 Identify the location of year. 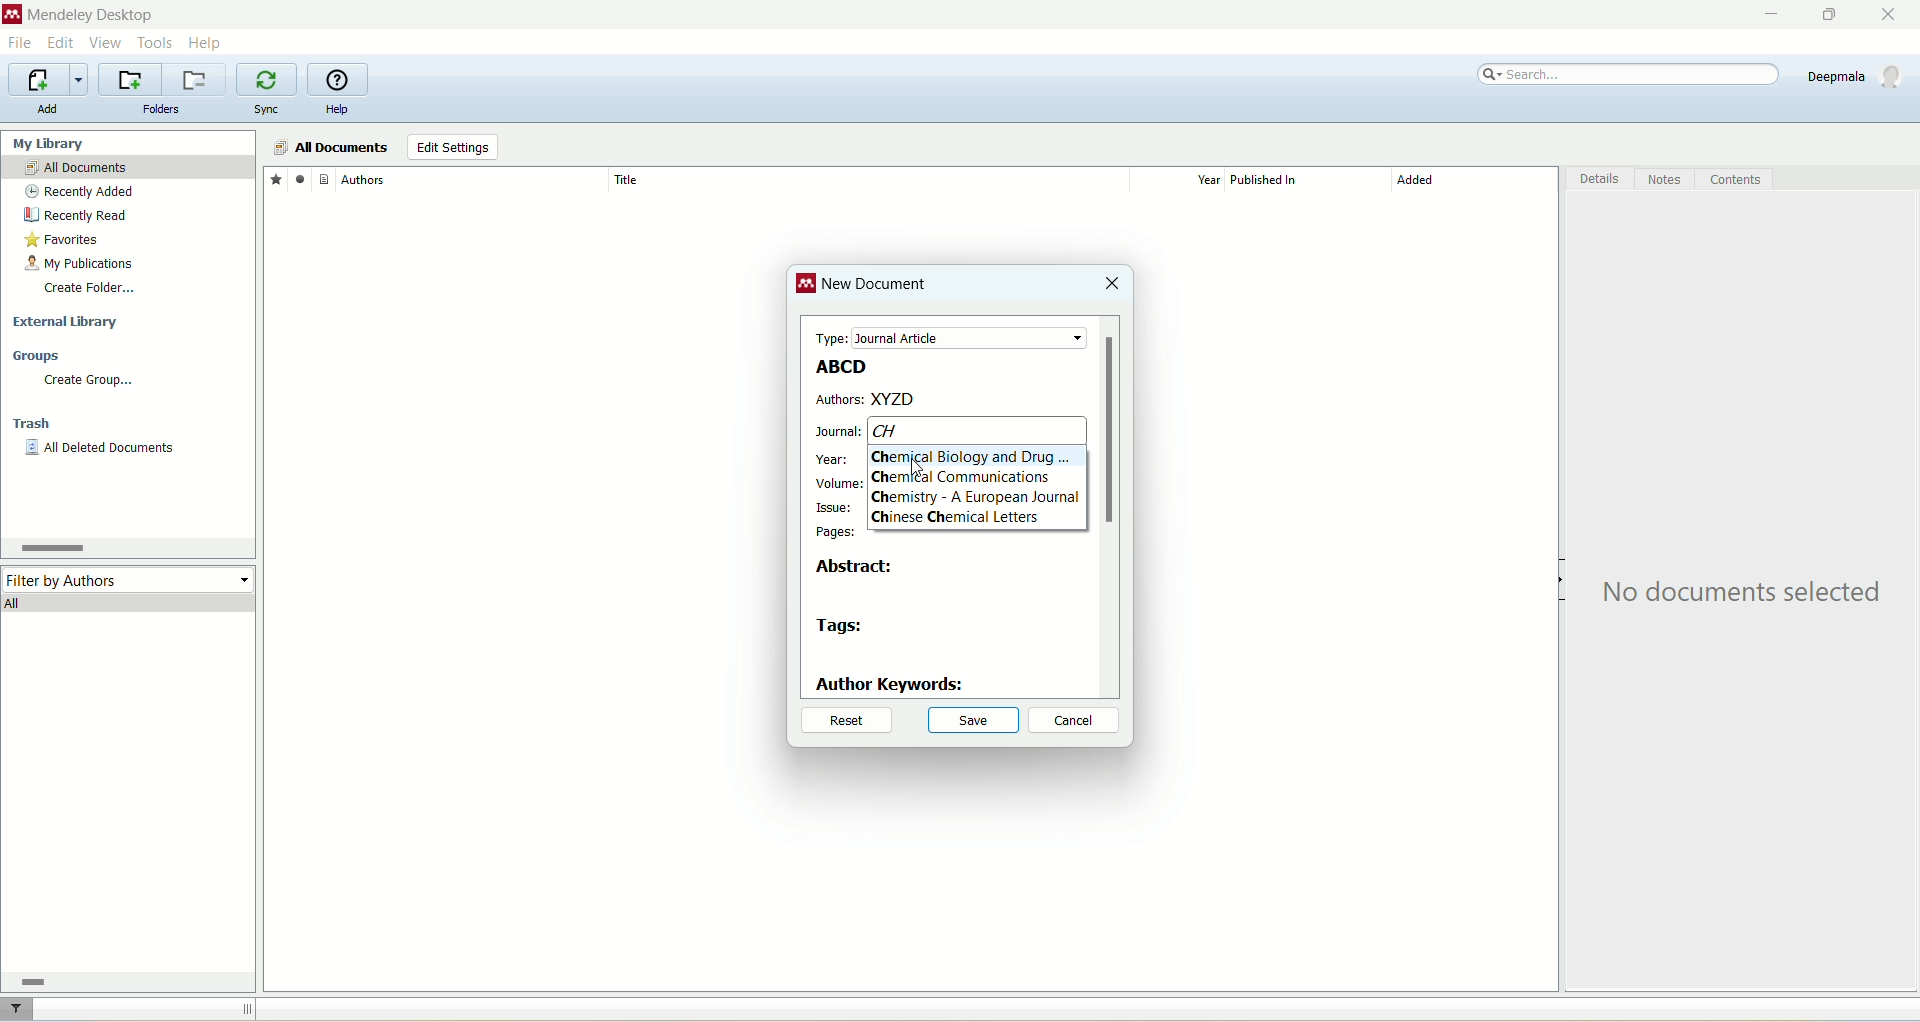
(1184, 180).